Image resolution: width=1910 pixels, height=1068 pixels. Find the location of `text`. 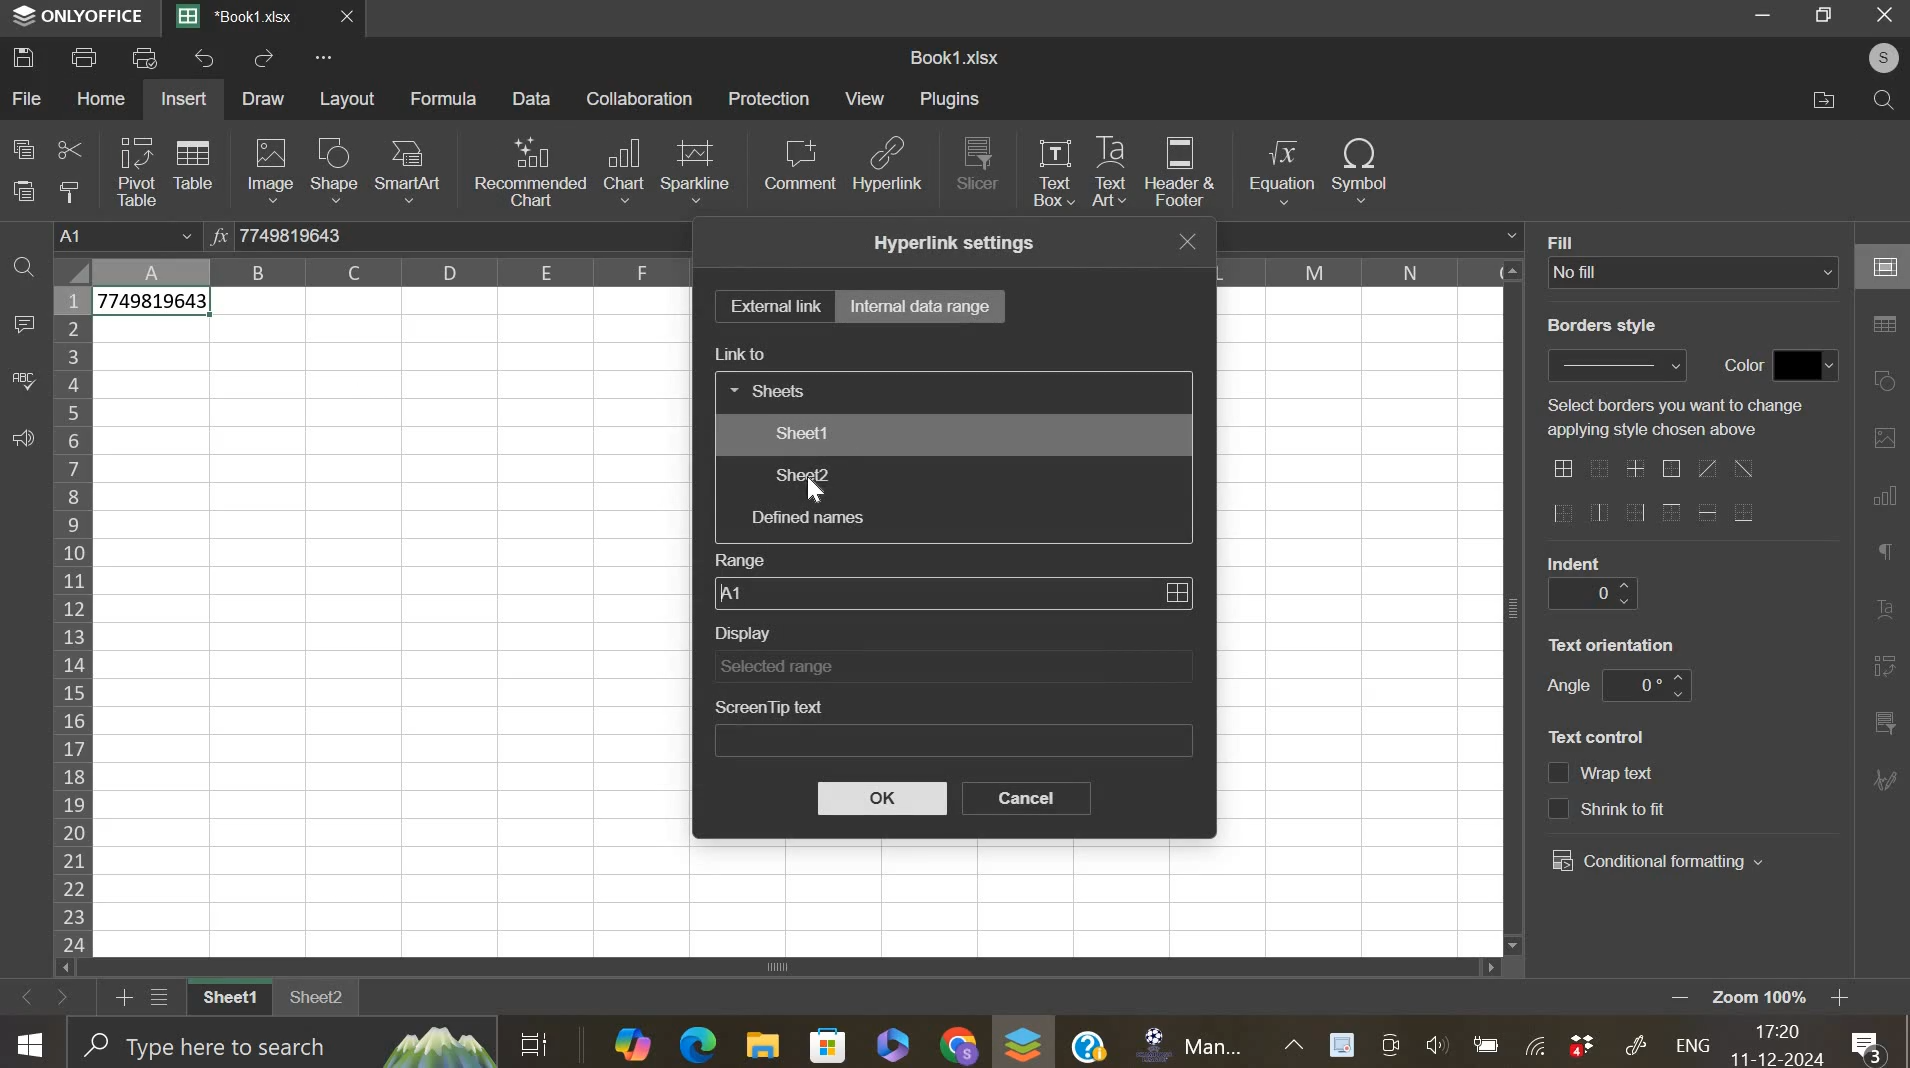

text is located at coordinates (1601, 326).